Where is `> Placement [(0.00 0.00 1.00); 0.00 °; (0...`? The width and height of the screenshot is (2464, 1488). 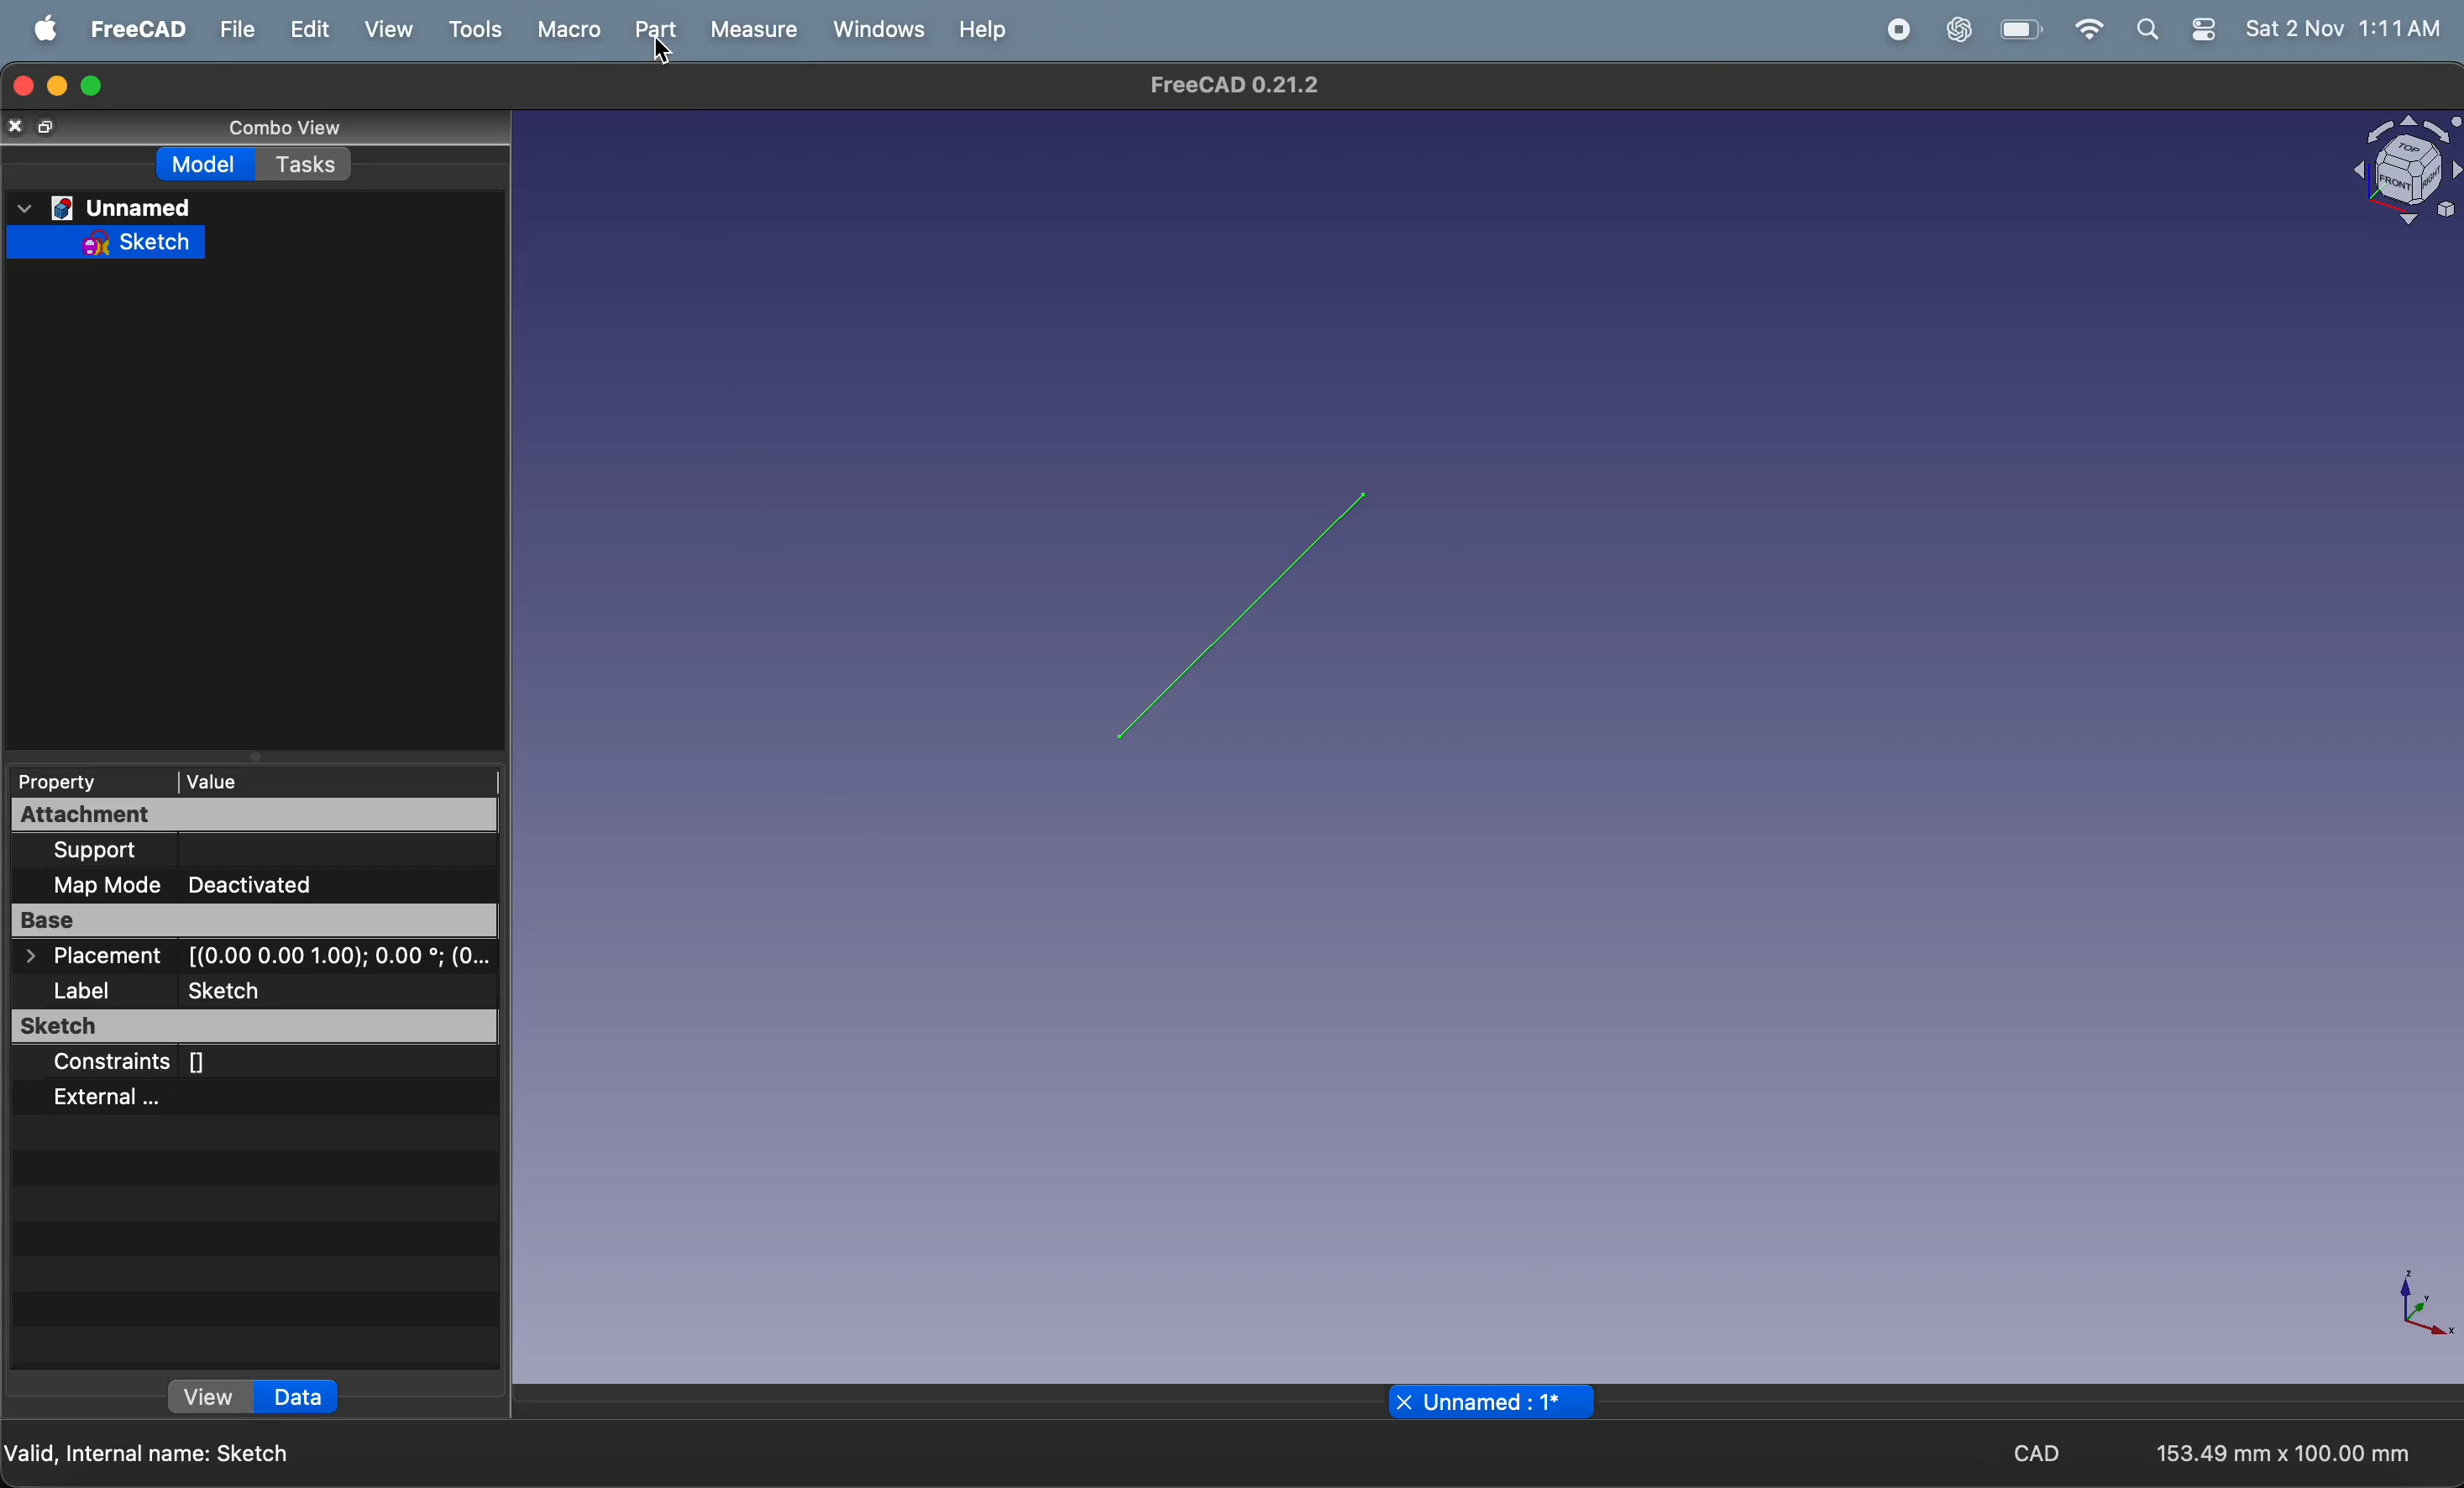 > Placement [(0.00 0.00 1.00); 0.00 °; (0... is located at coordinates (253, 955).